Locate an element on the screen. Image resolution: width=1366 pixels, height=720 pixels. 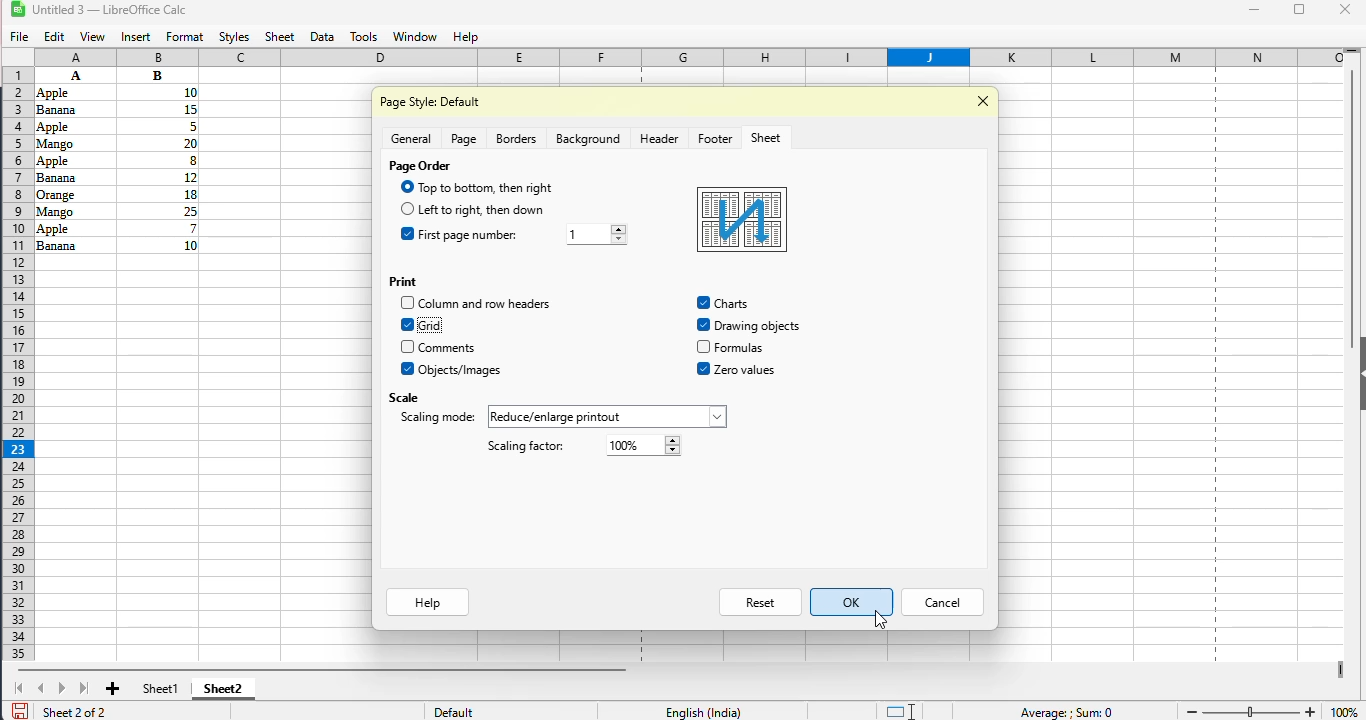
 is located at coordinates (158, 142).